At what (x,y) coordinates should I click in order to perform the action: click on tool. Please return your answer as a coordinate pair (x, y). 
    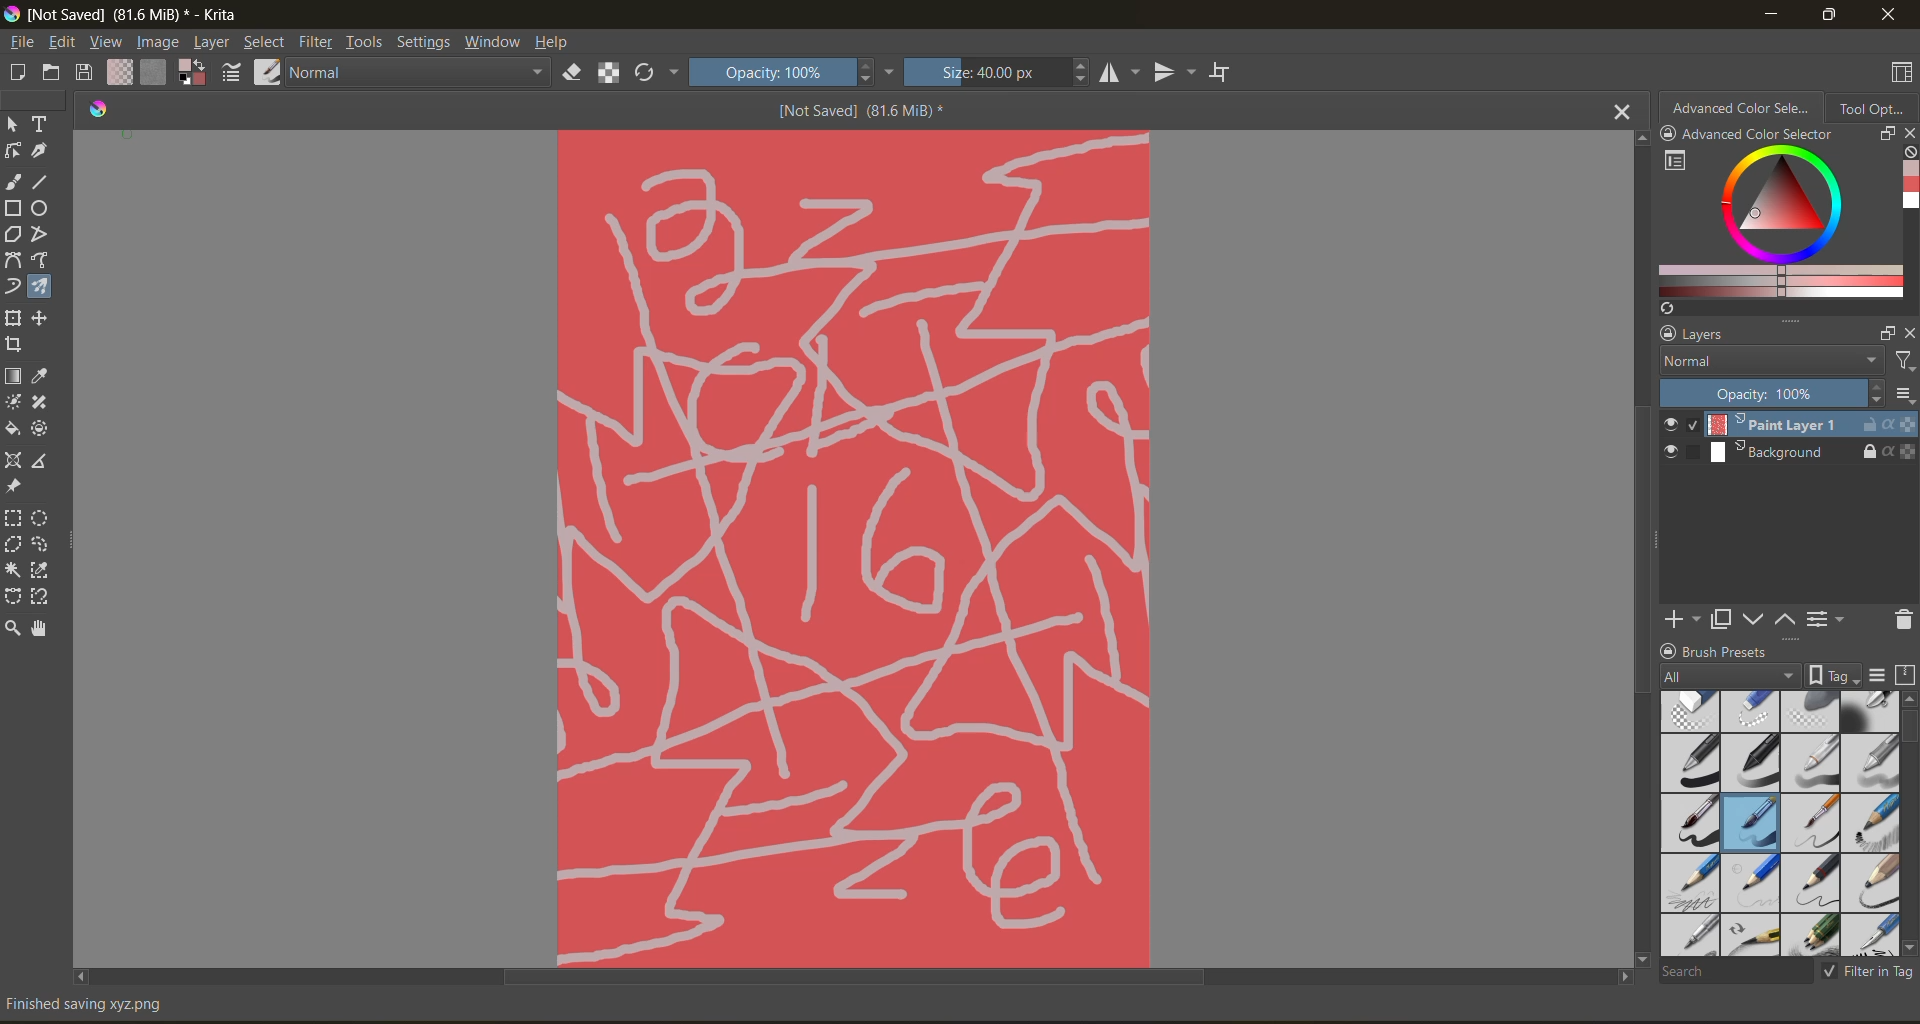
    Looking at the image, I should click on (44, 459).